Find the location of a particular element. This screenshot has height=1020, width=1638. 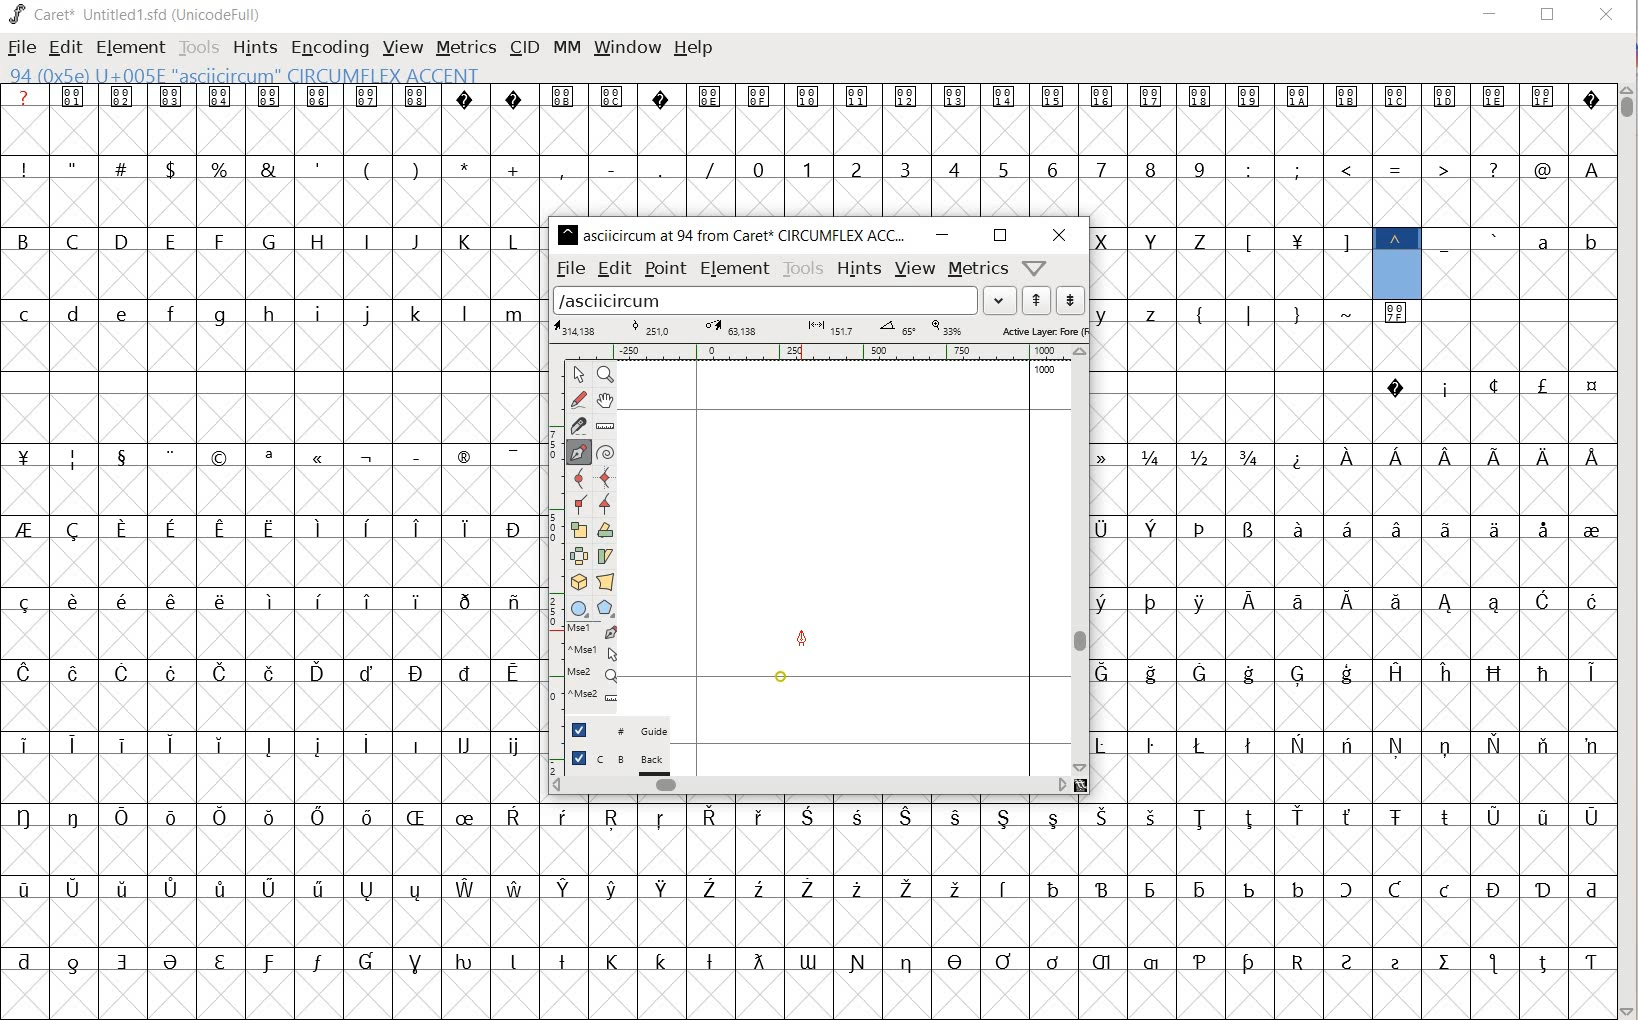

SCROLLBAR is located at coordinates (1628, 549).